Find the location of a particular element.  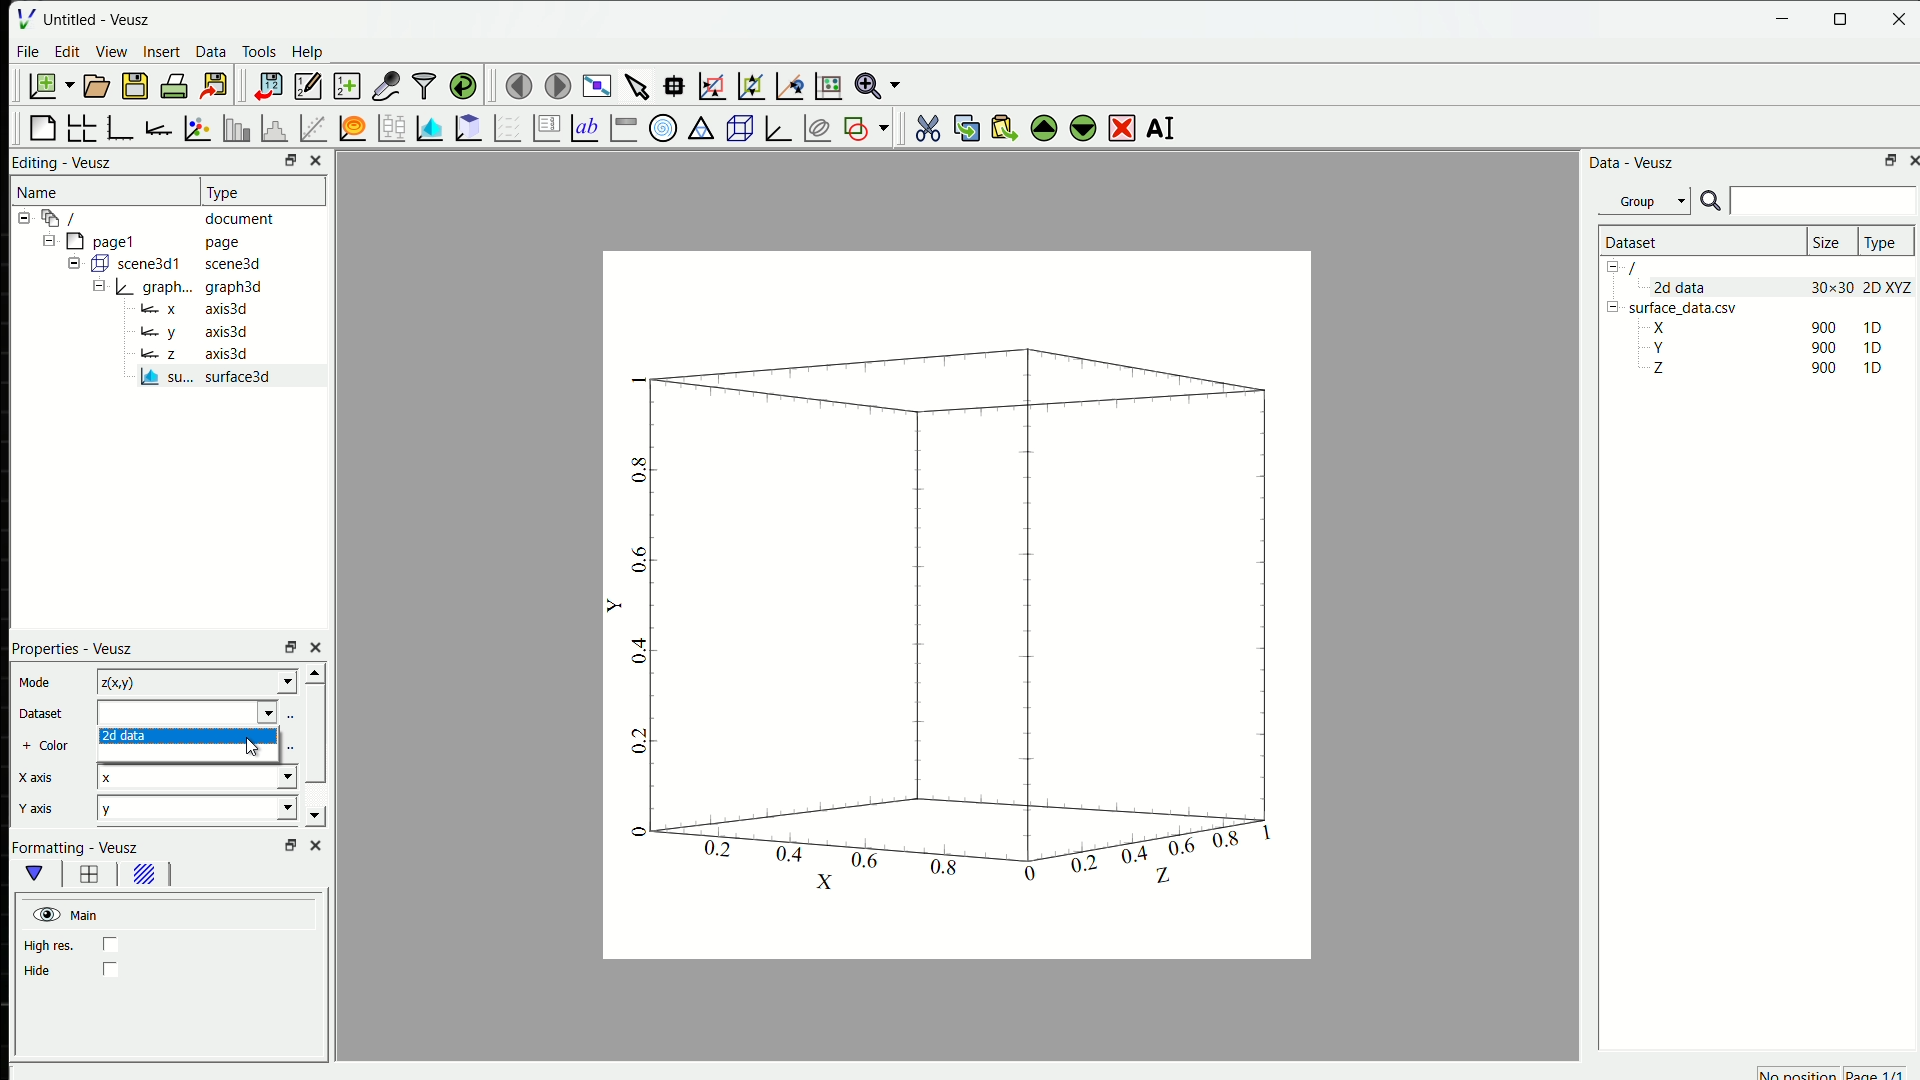

plot a function  is located at coordinates (353, 127).